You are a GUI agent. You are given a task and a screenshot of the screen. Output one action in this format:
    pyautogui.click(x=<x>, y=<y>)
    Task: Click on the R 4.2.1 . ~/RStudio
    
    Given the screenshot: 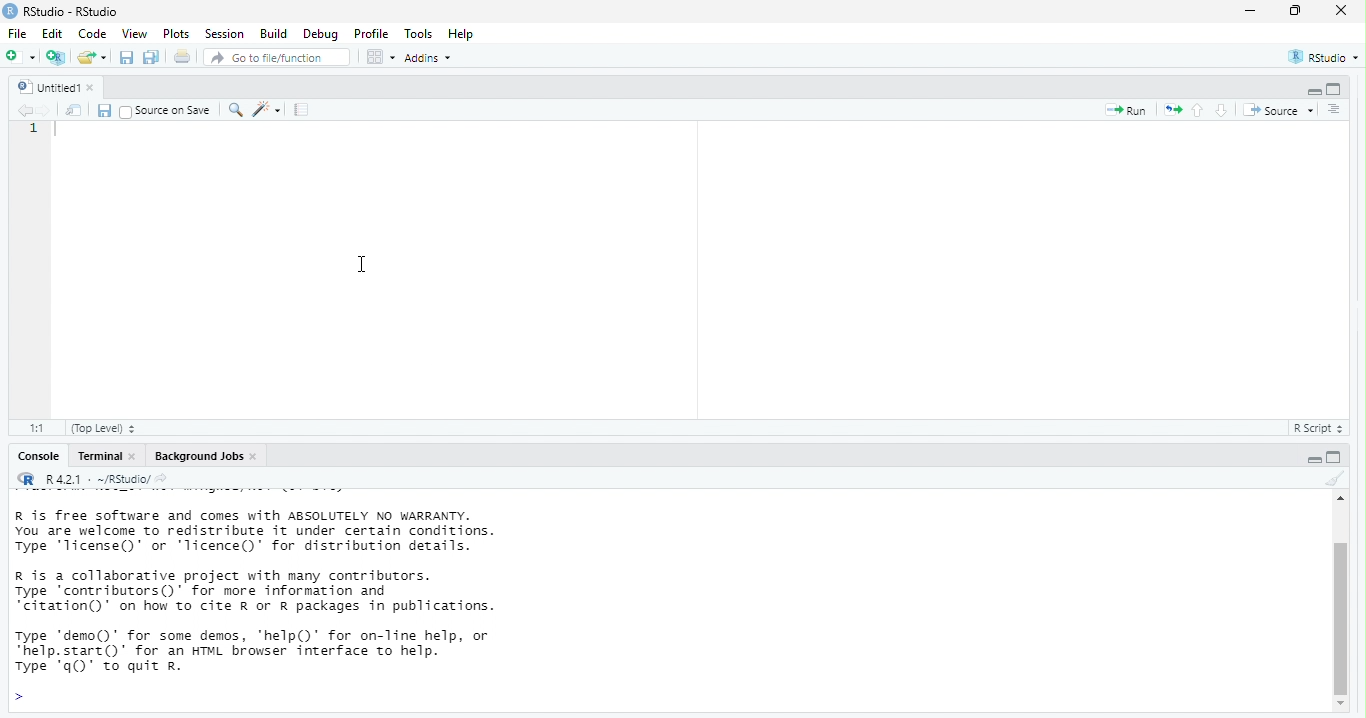 What is the action you would take?
    pyautogui.click(x=98, y=480)
    